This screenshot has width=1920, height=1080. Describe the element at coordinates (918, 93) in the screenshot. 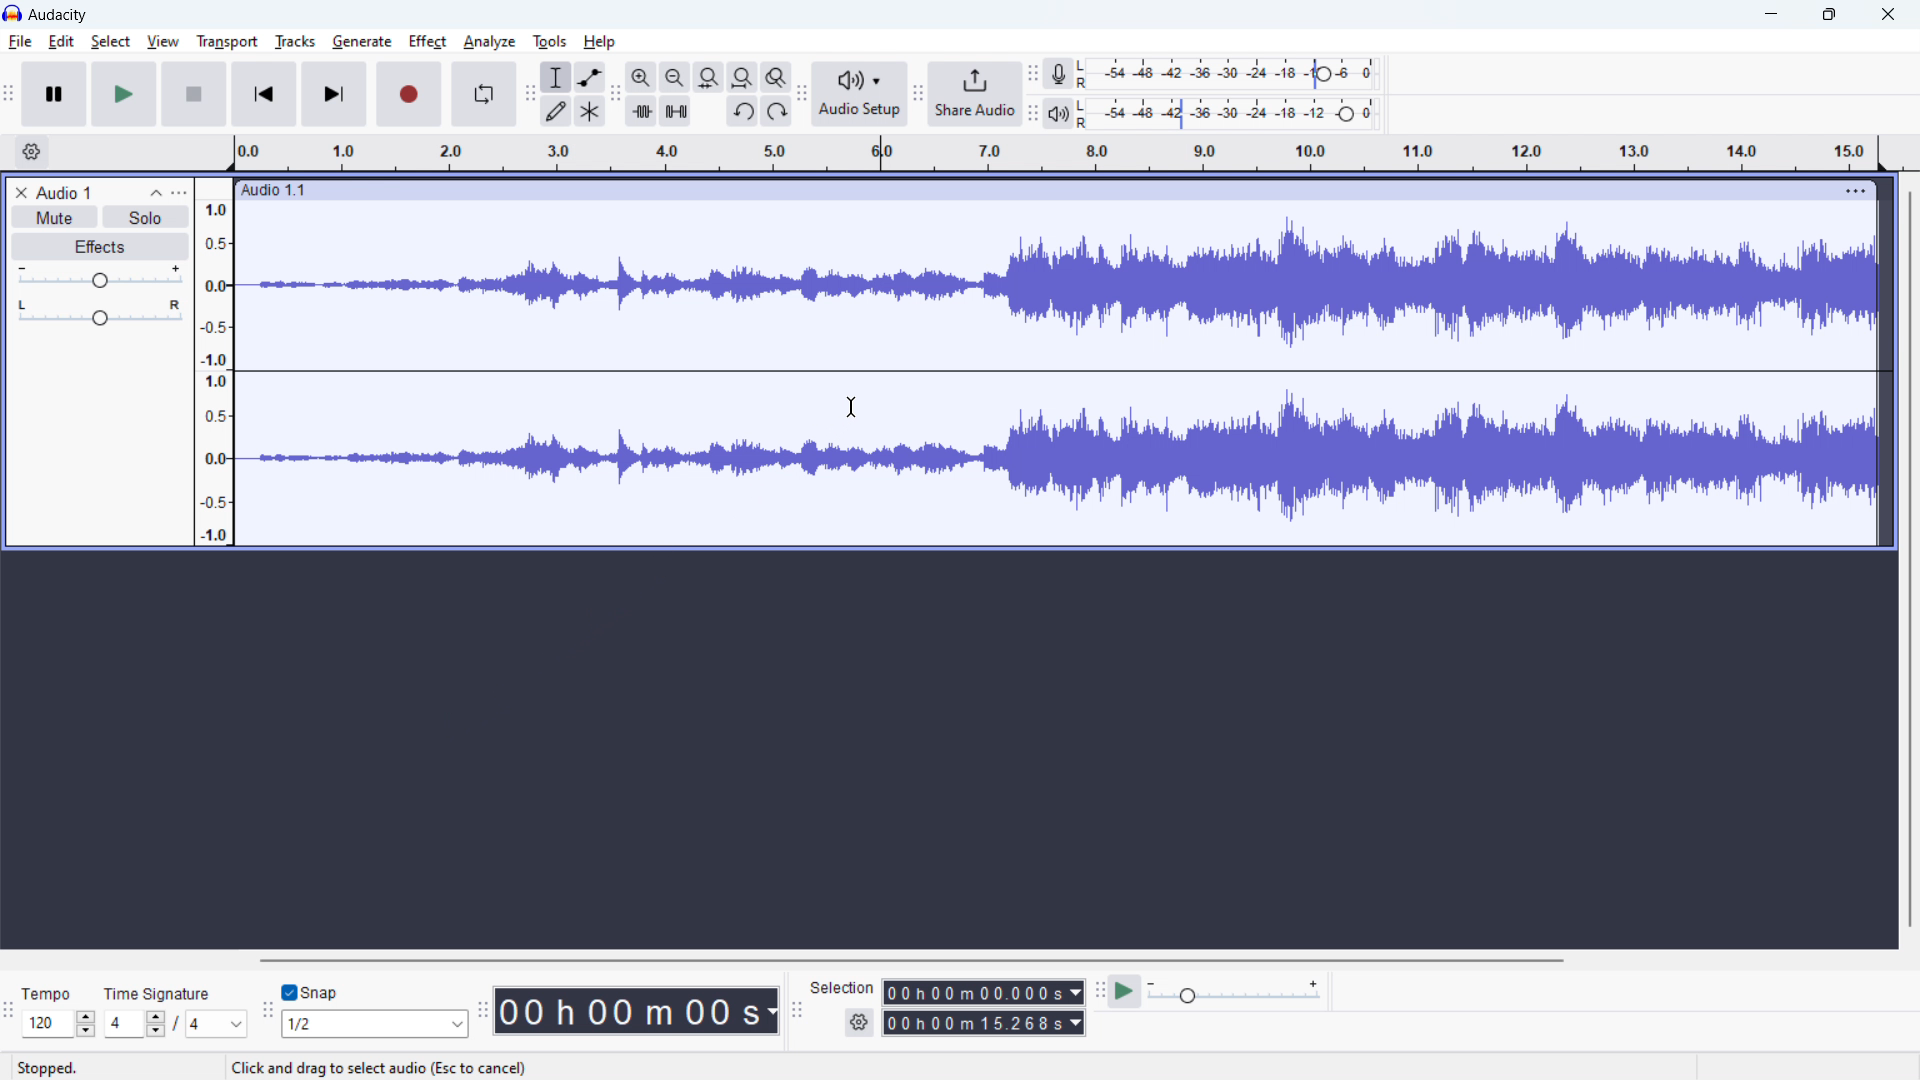

I see `share audio toolbar` at that location.